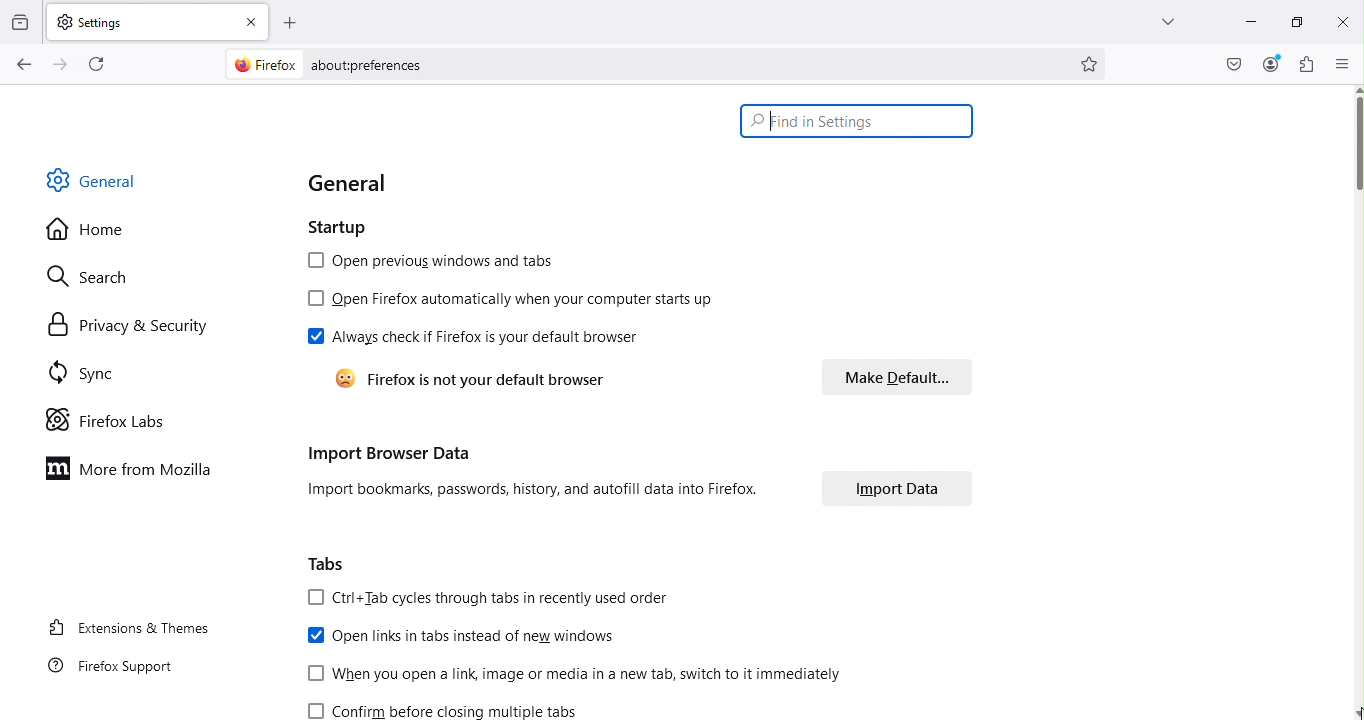  Describe the element at coordinates (690, 64) in the screenshot. I see `Address bar` at that location.